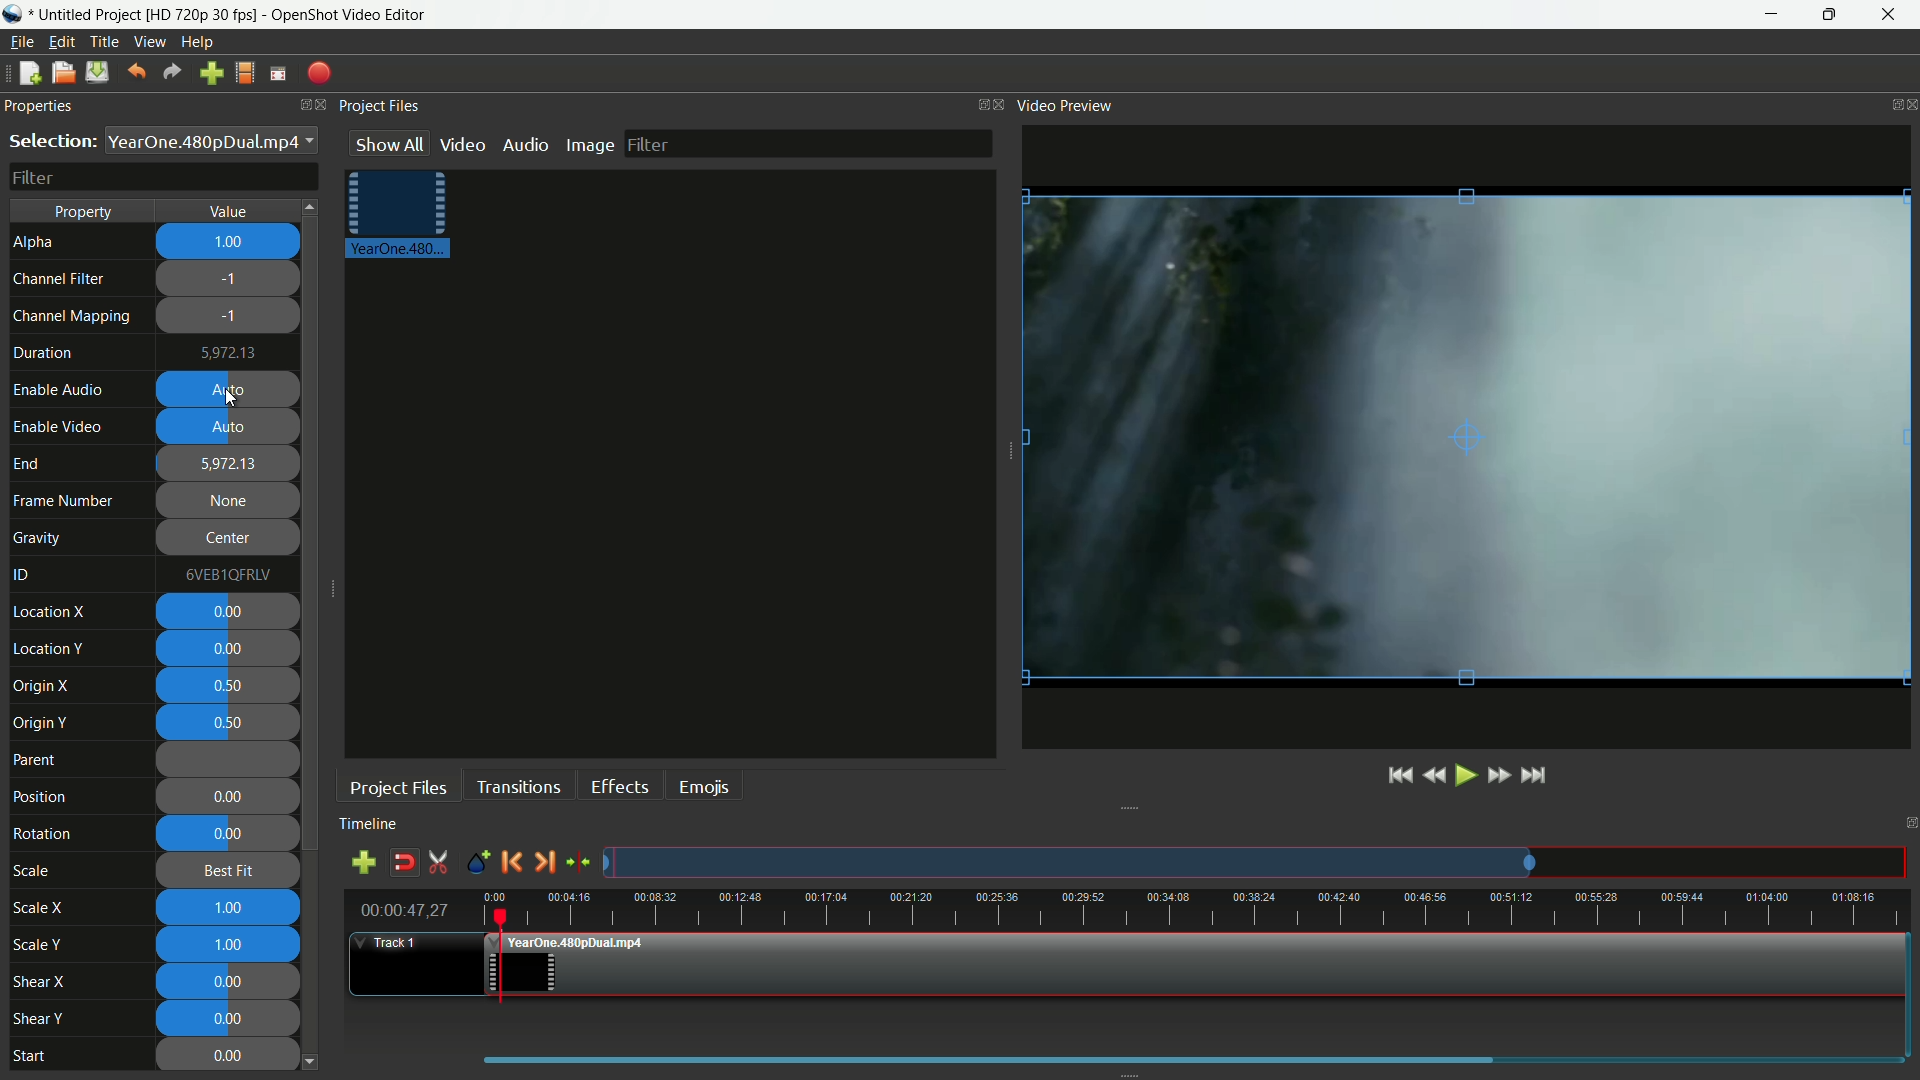 The width and height of the screenshot is (1920, 1080). Describe the element at coordinates (229, 393) in the screenshot. I see `auto` at that location.